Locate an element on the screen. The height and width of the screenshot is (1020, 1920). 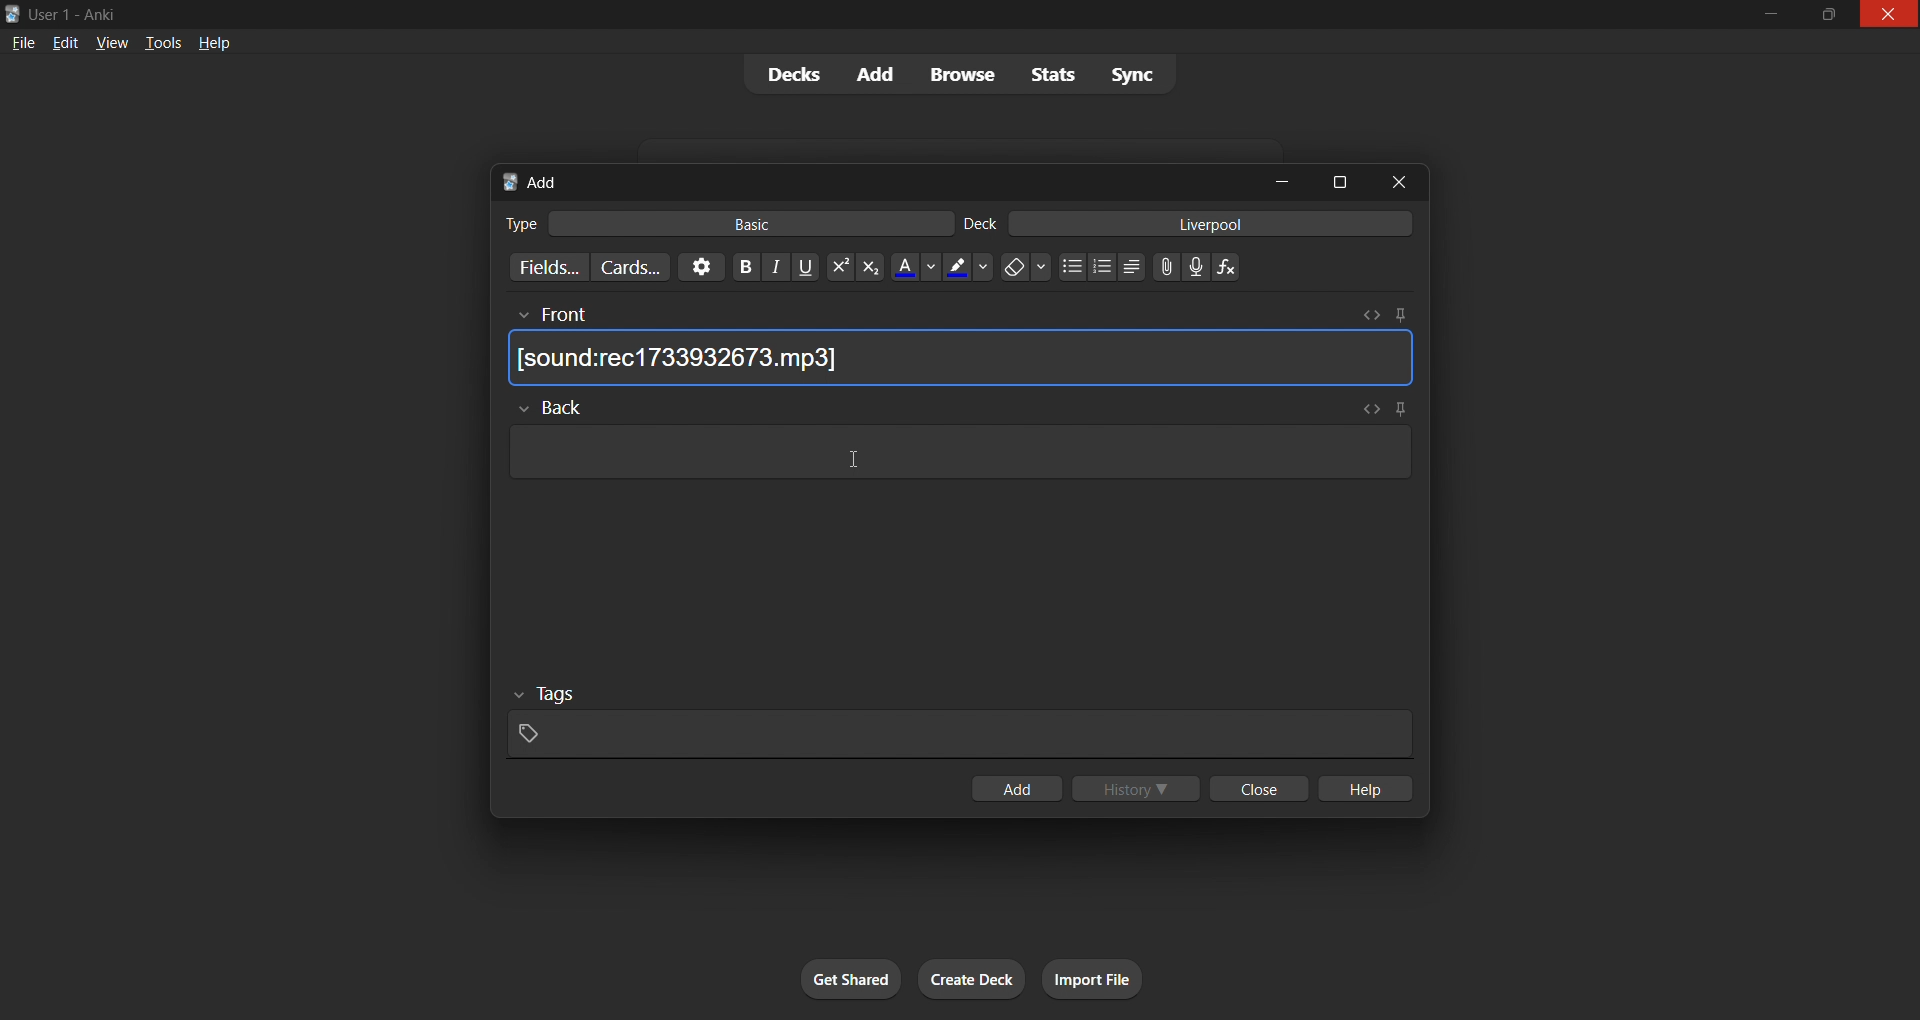
help is located at coordinates (212, 40).